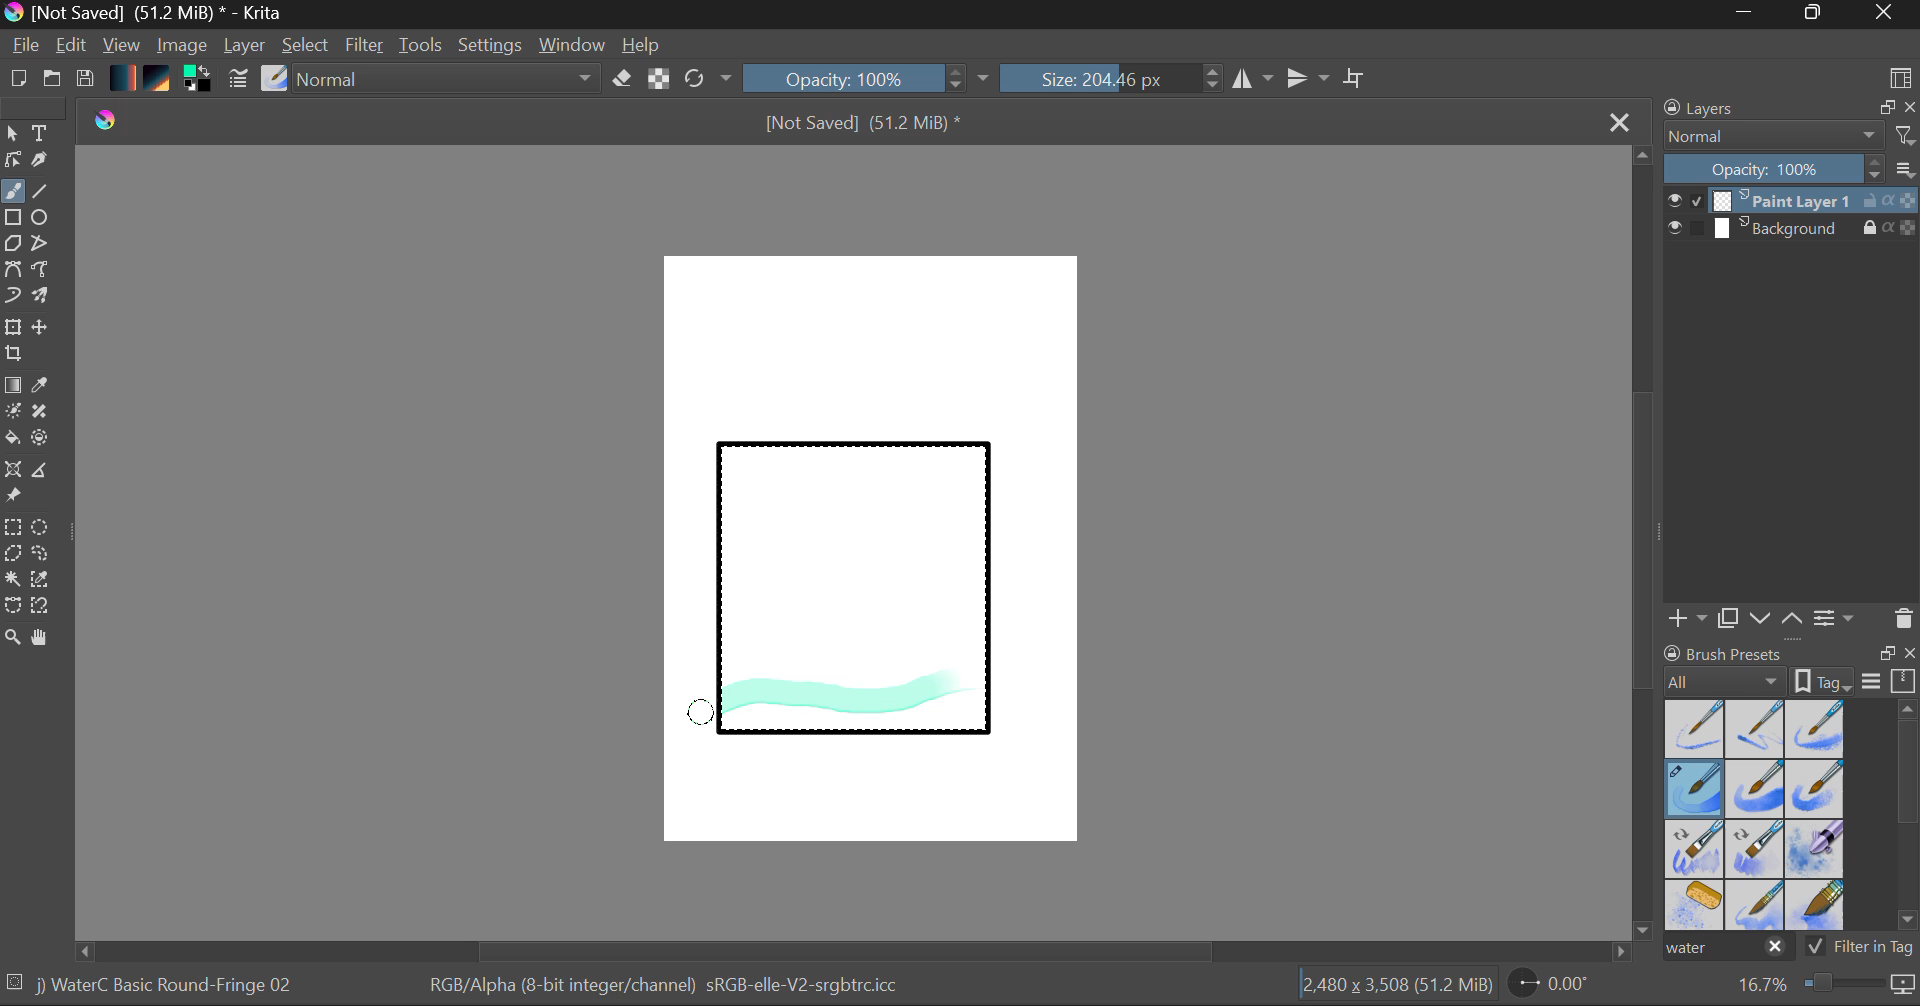 This screenshot has height=1006, width=1920. I want to click on Measurements, so click(43, 473).